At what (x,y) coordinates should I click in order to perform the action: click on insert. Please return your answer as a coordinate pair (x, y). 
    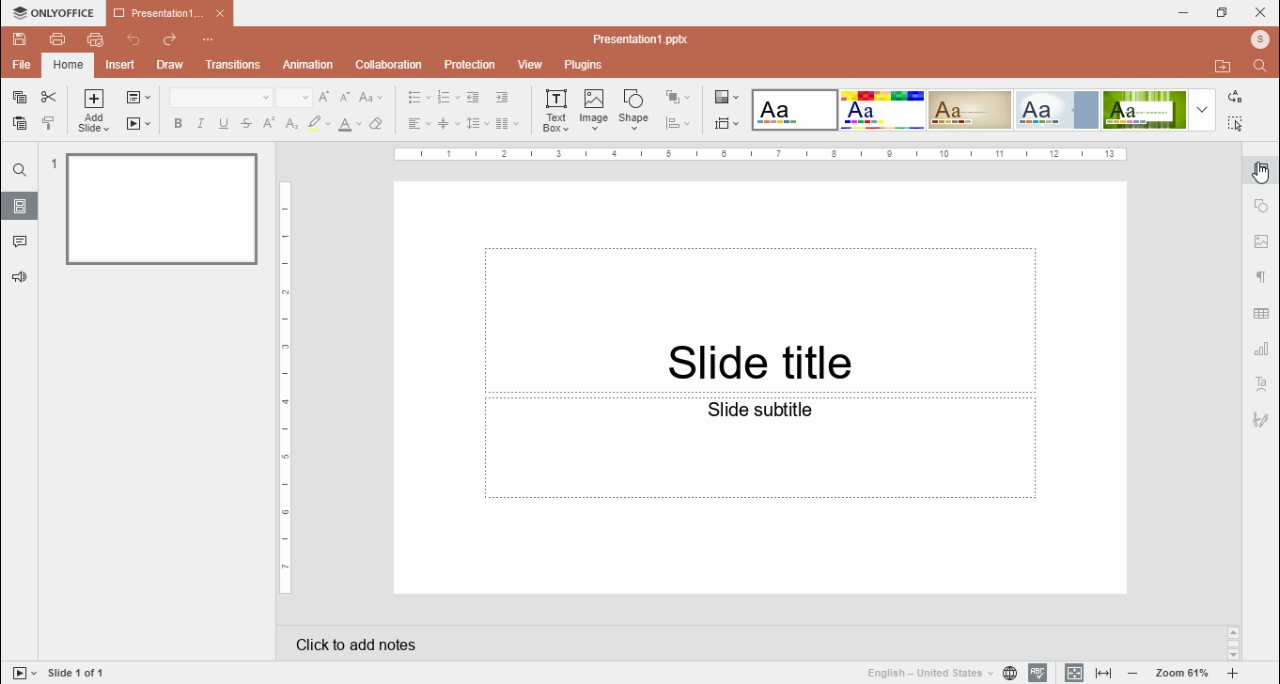
    Looking at the image, I should click on (120, 66).